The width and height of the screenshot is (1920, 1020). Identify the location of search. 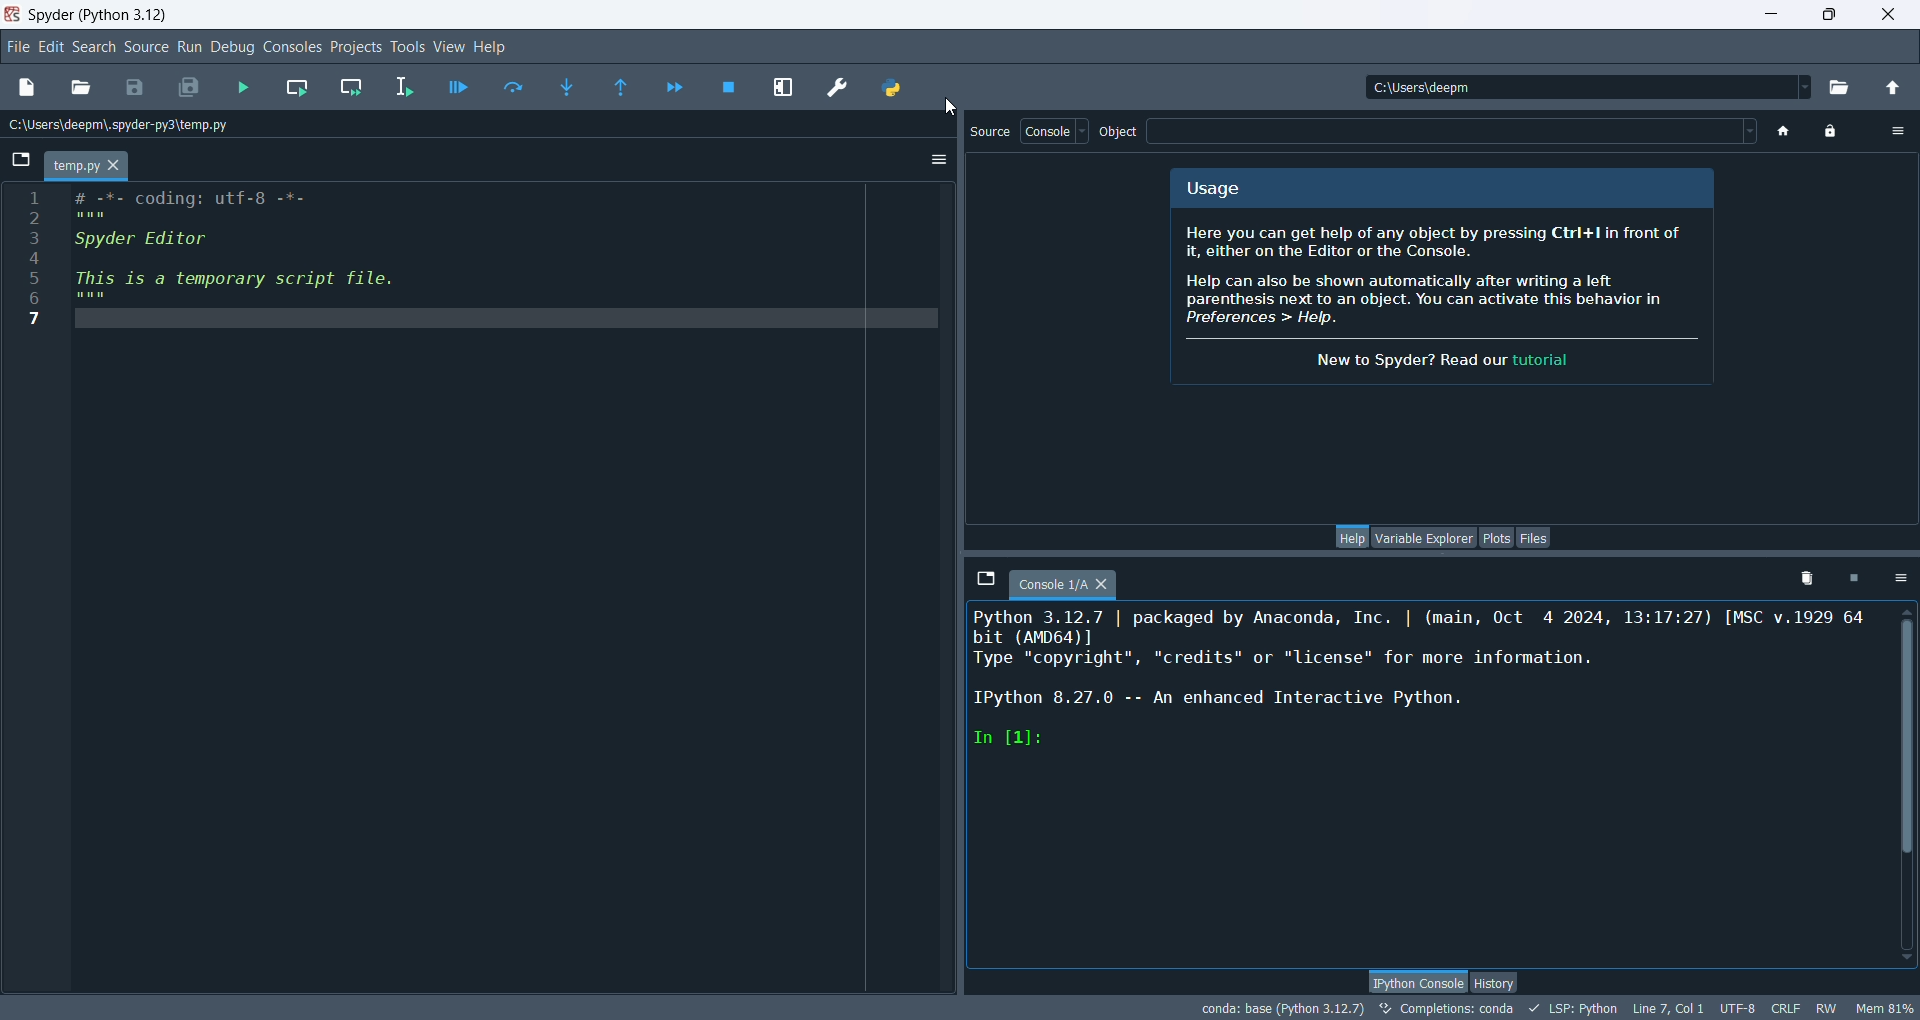
(95, 46).